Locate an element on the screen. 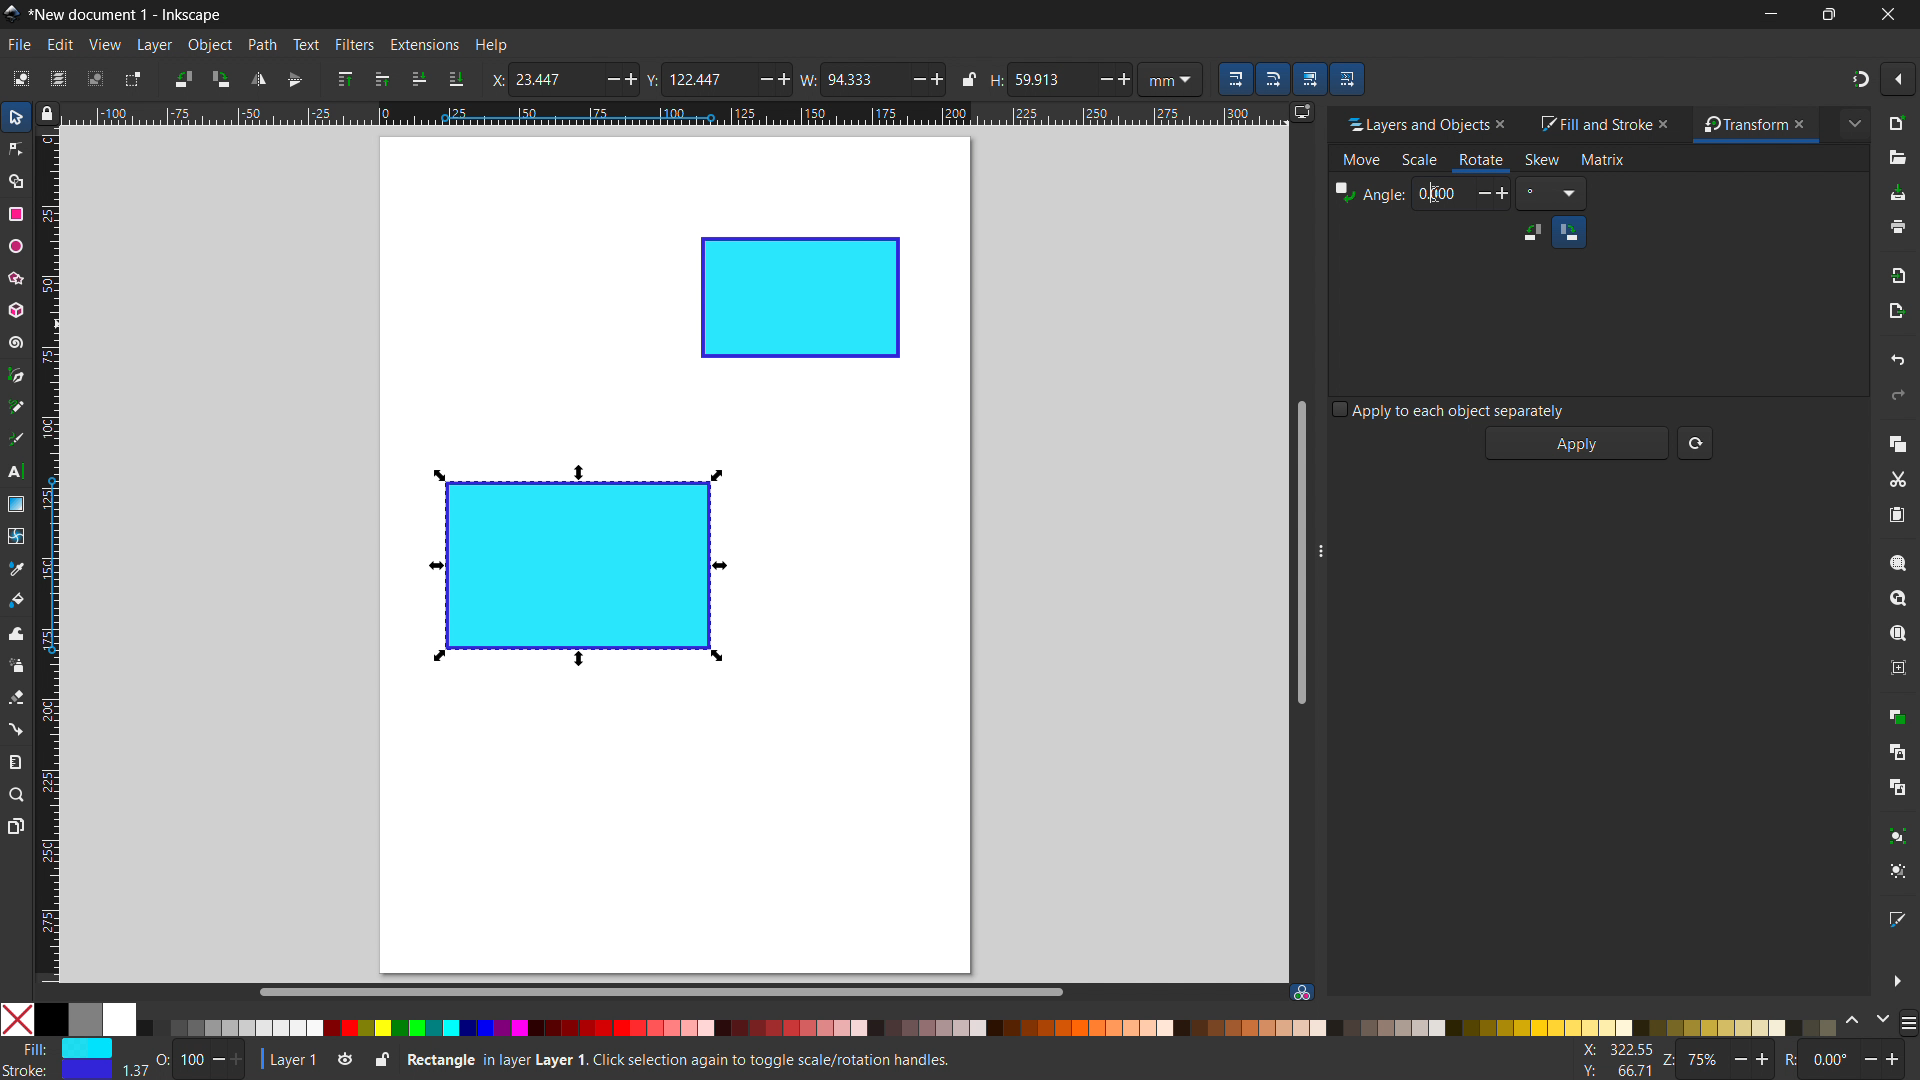  color managed is located at coordinates (1301, 991).